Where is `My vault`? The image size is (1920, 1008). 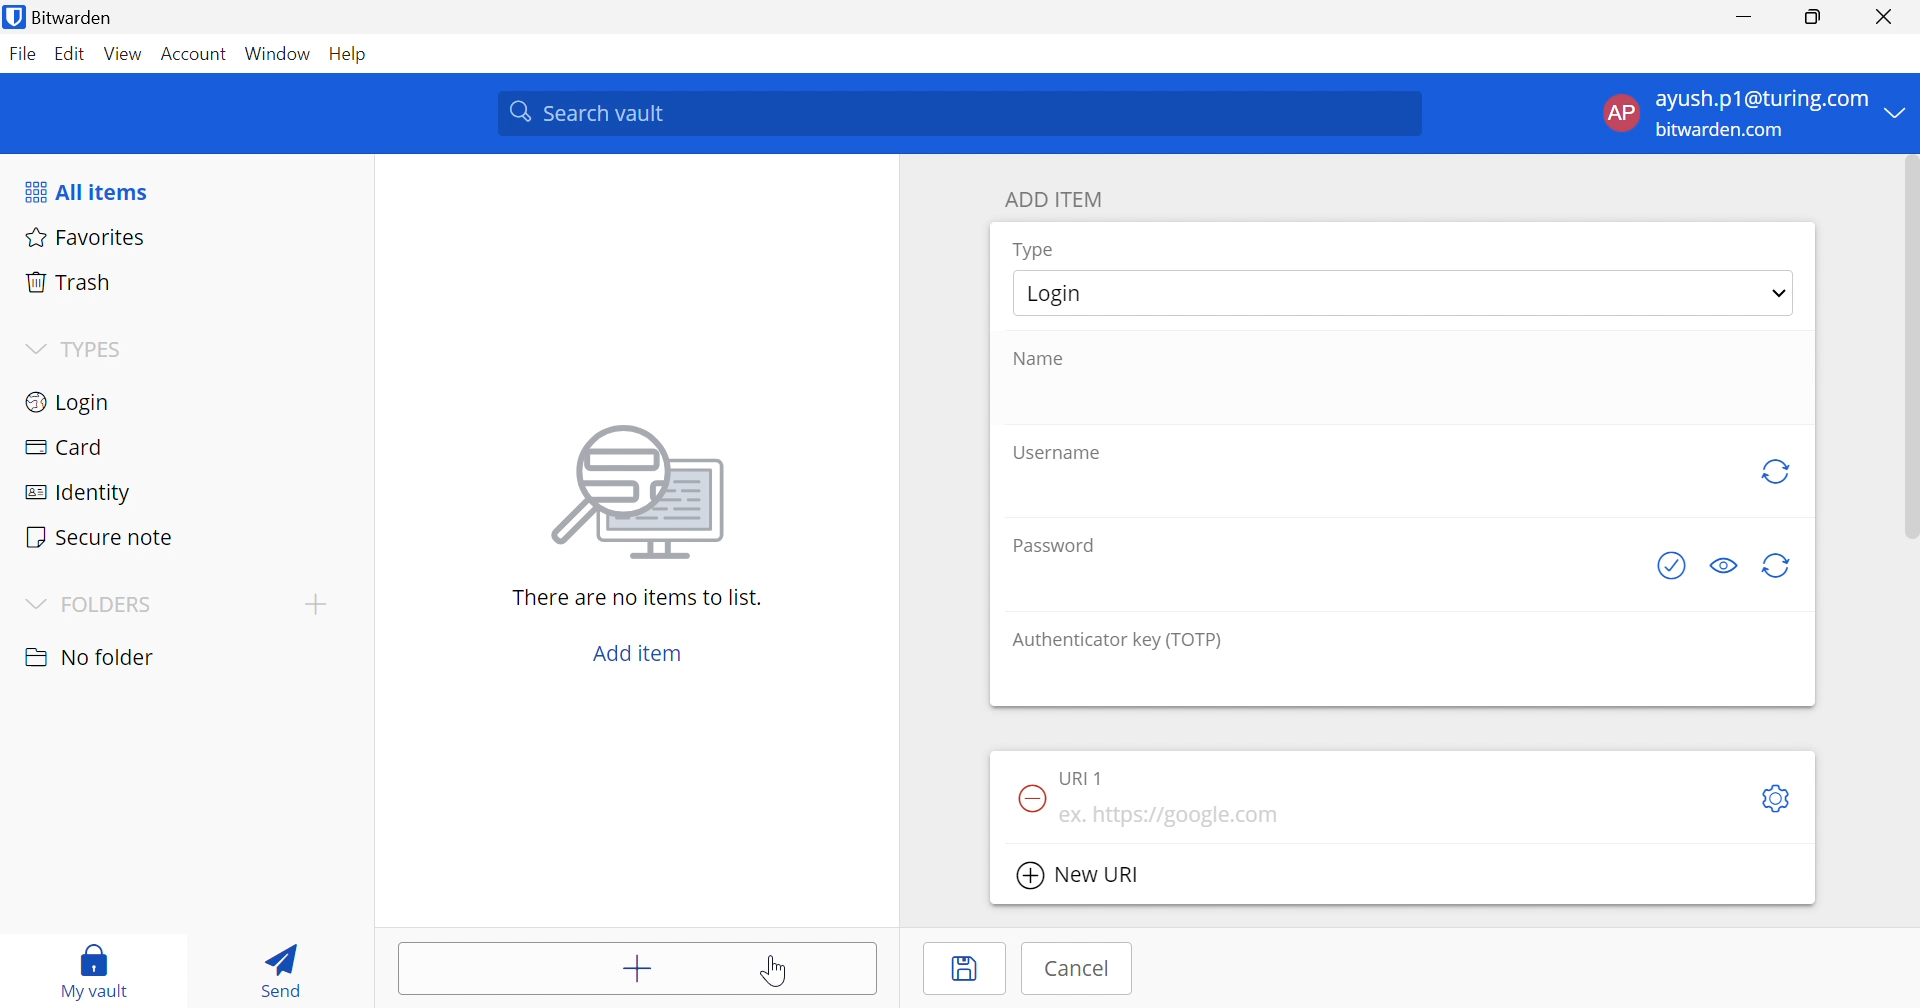 My vault is located at coordinates (92, 967).